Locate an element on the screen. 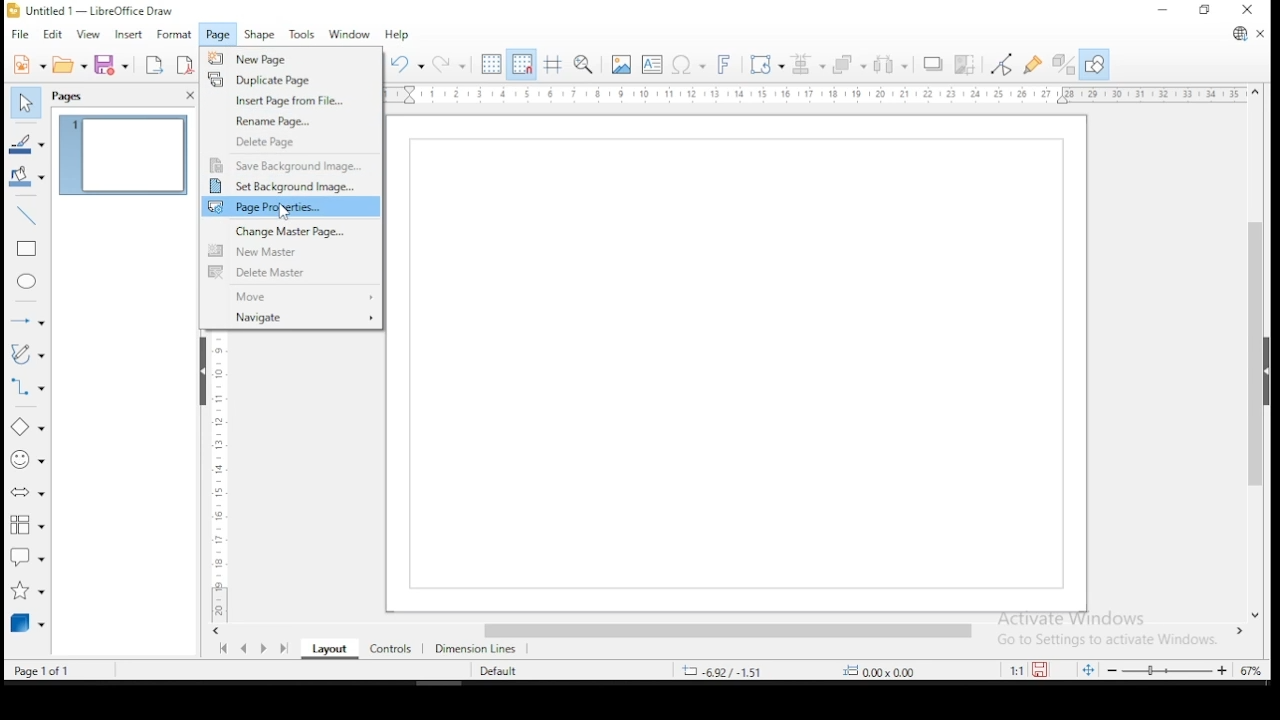  select at least three objects to distribute is located at coordinates (892, 66).